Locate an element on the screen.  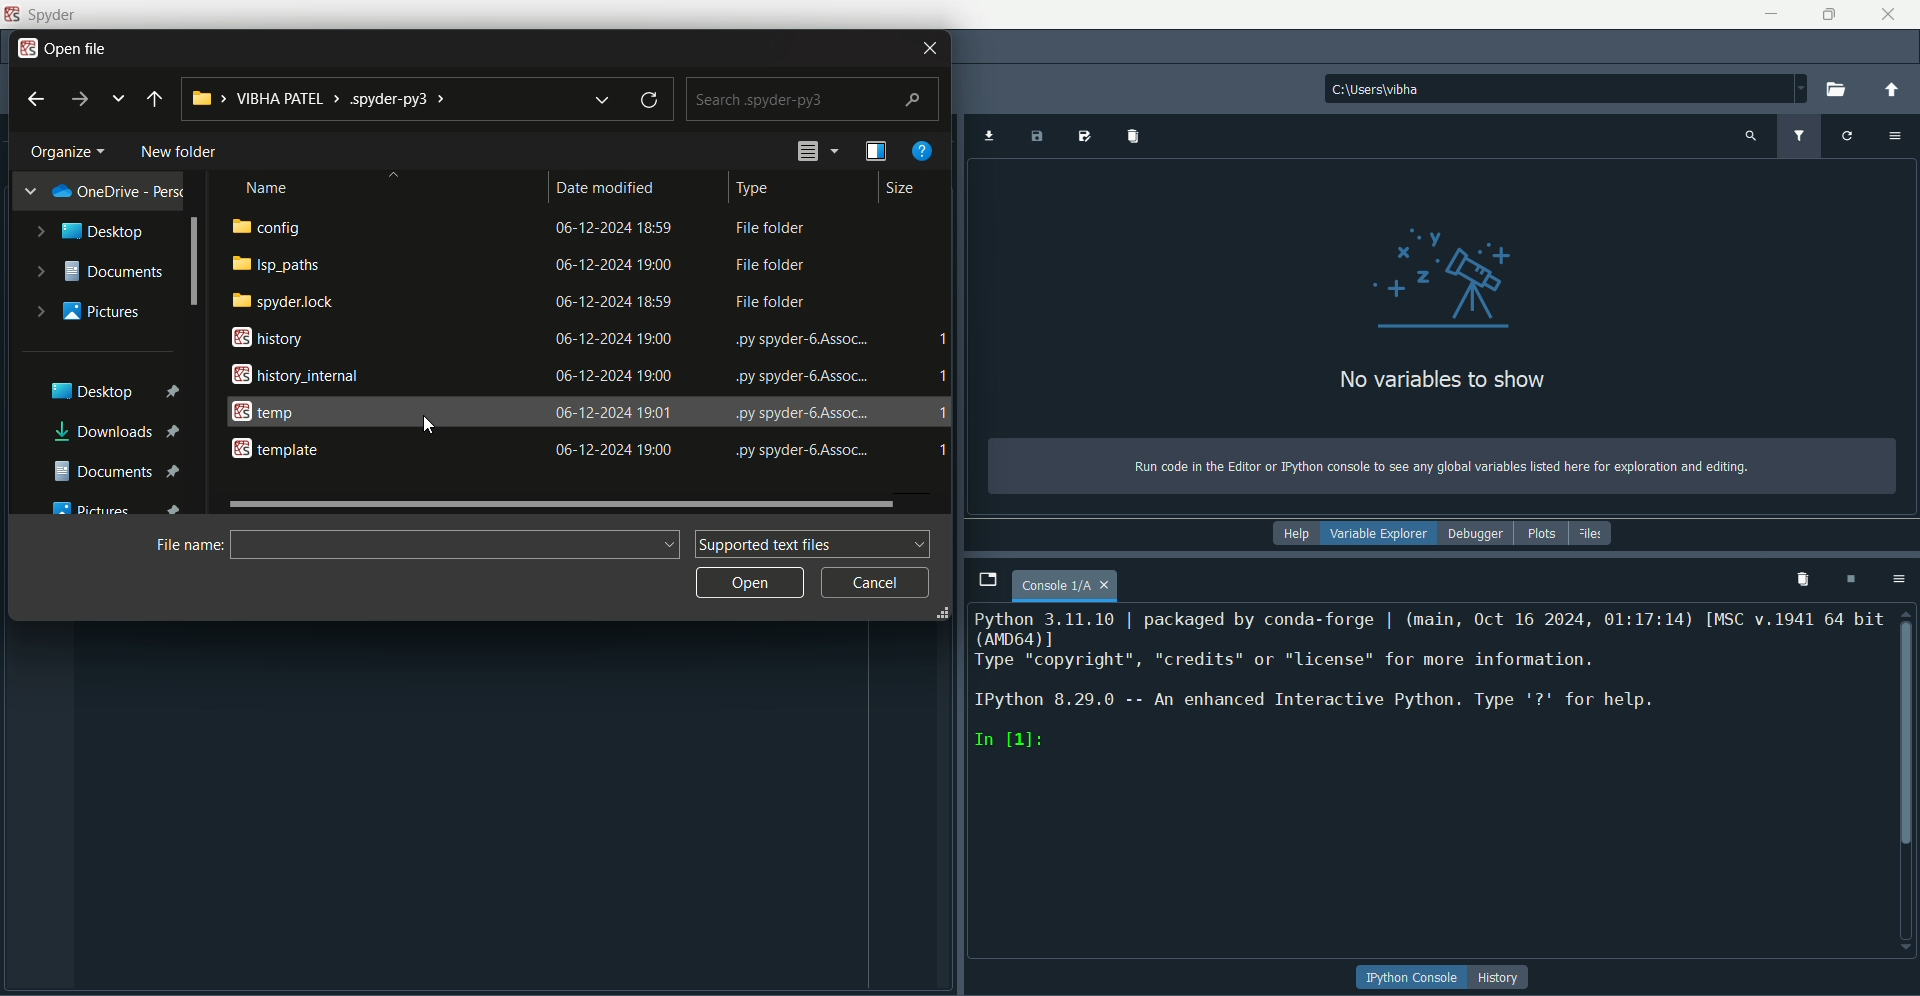
close is located at coordinates (1888, 14).